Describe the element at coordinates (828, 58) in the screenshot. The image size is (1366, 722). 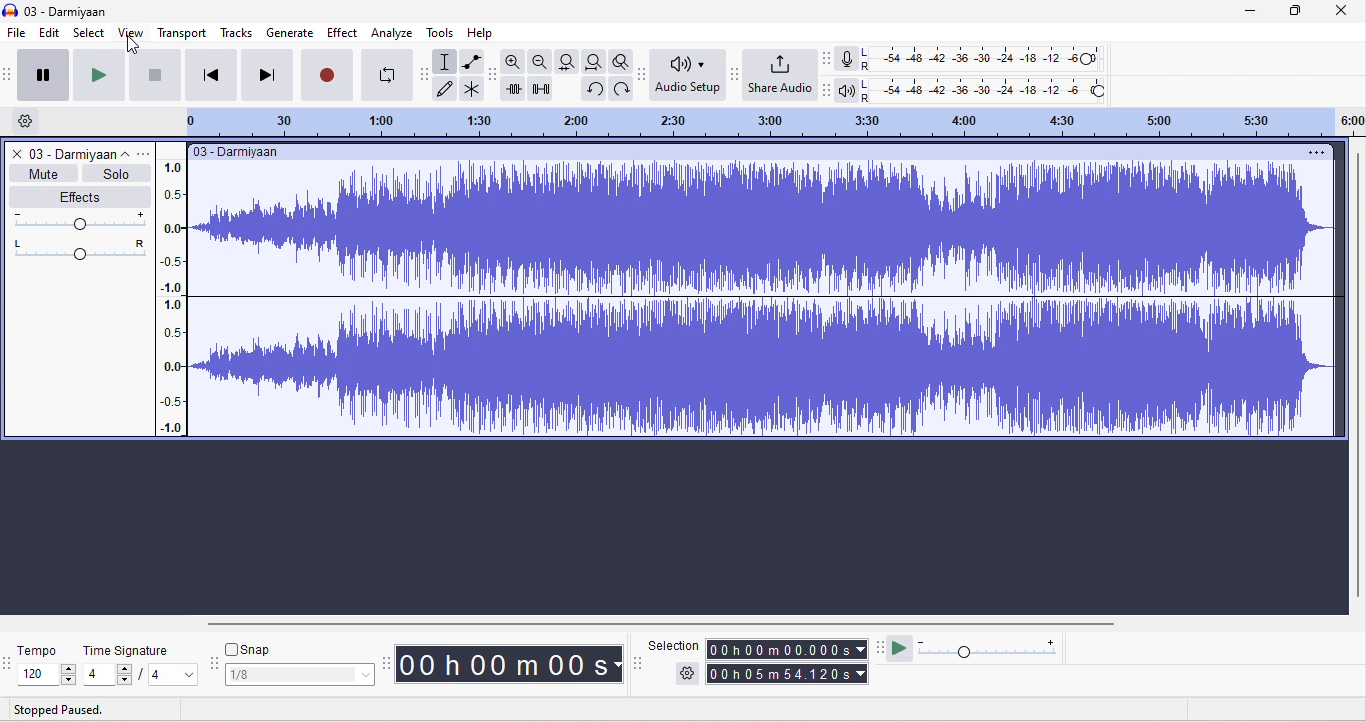
I see `audacity record meter toolbar` at that location.